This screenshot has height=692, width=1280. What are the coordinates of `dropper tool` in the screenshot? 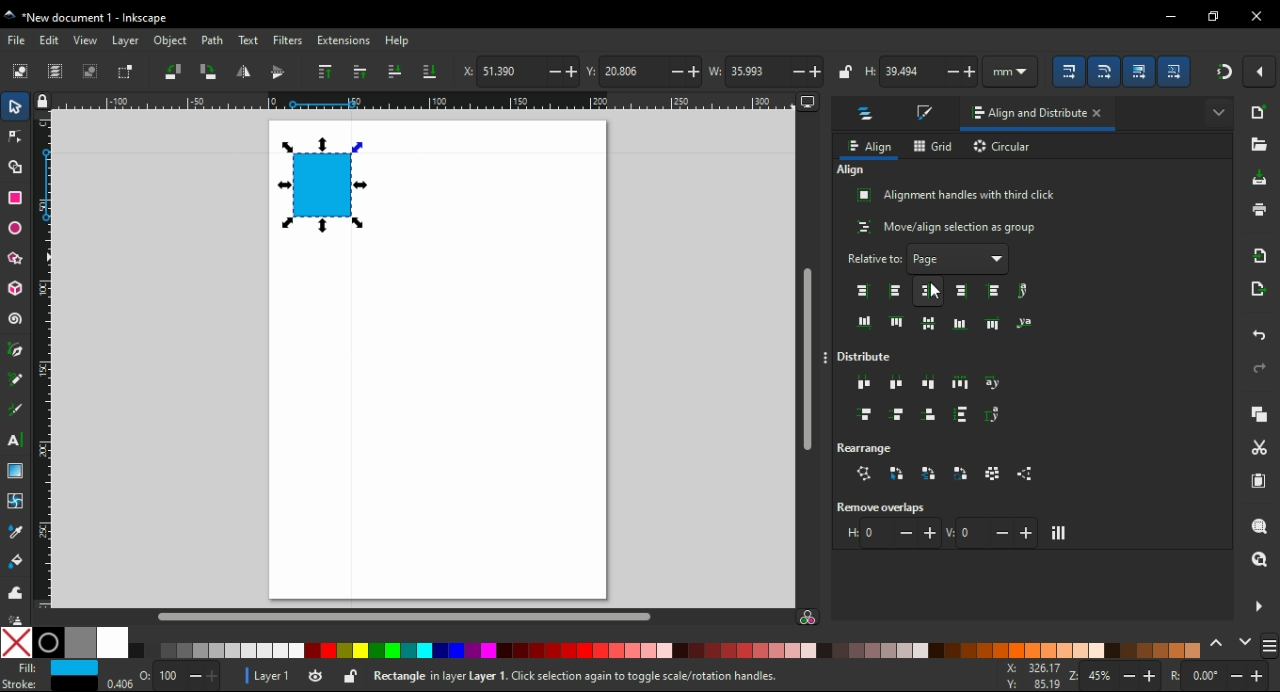 It's located at (17, 532).